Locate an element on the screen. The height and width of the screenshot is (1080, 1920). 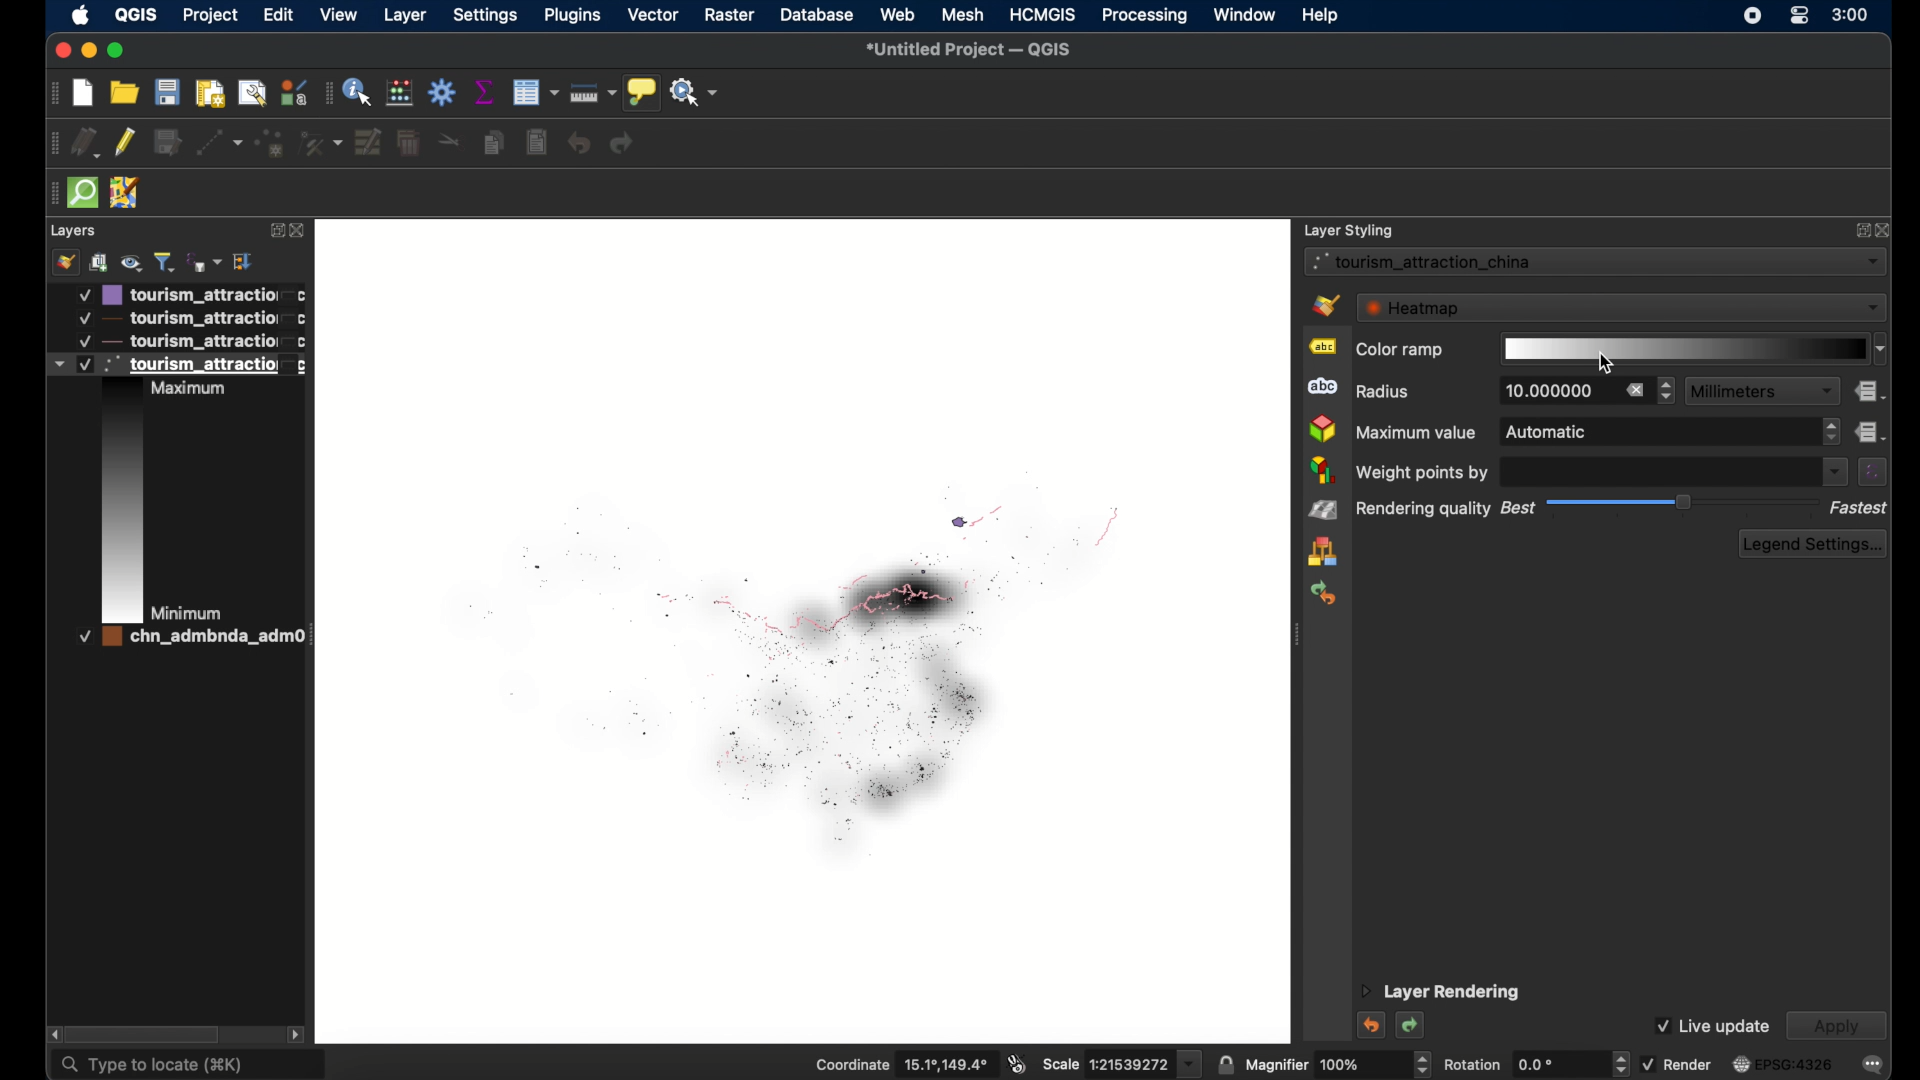
josh remote is located at coordinates (126, 193).